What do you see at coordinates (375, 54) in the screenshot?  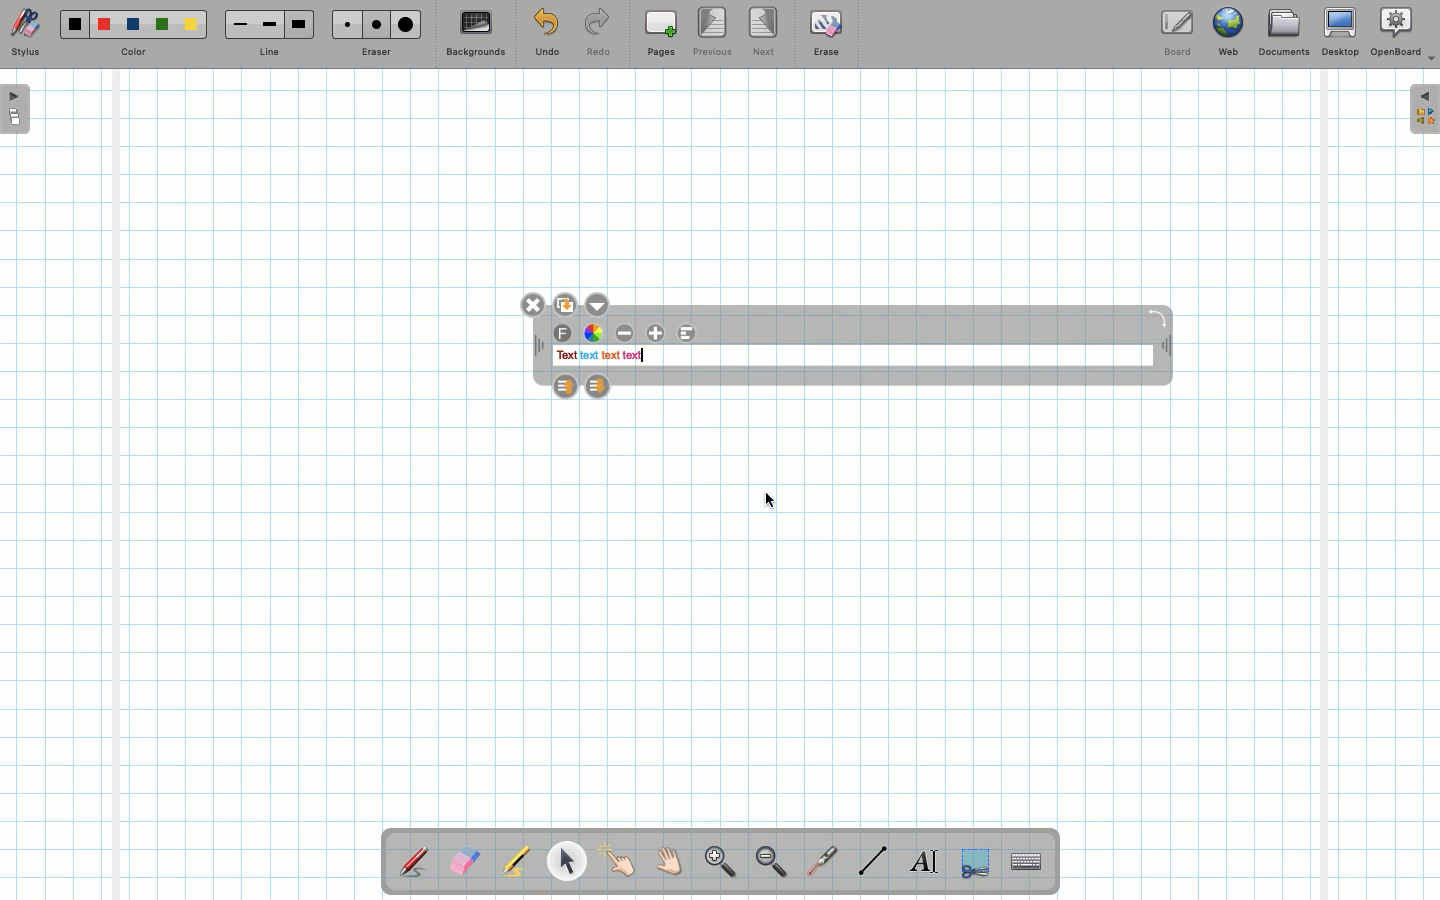 I see `Eraser` at bounding box center [375, 54].